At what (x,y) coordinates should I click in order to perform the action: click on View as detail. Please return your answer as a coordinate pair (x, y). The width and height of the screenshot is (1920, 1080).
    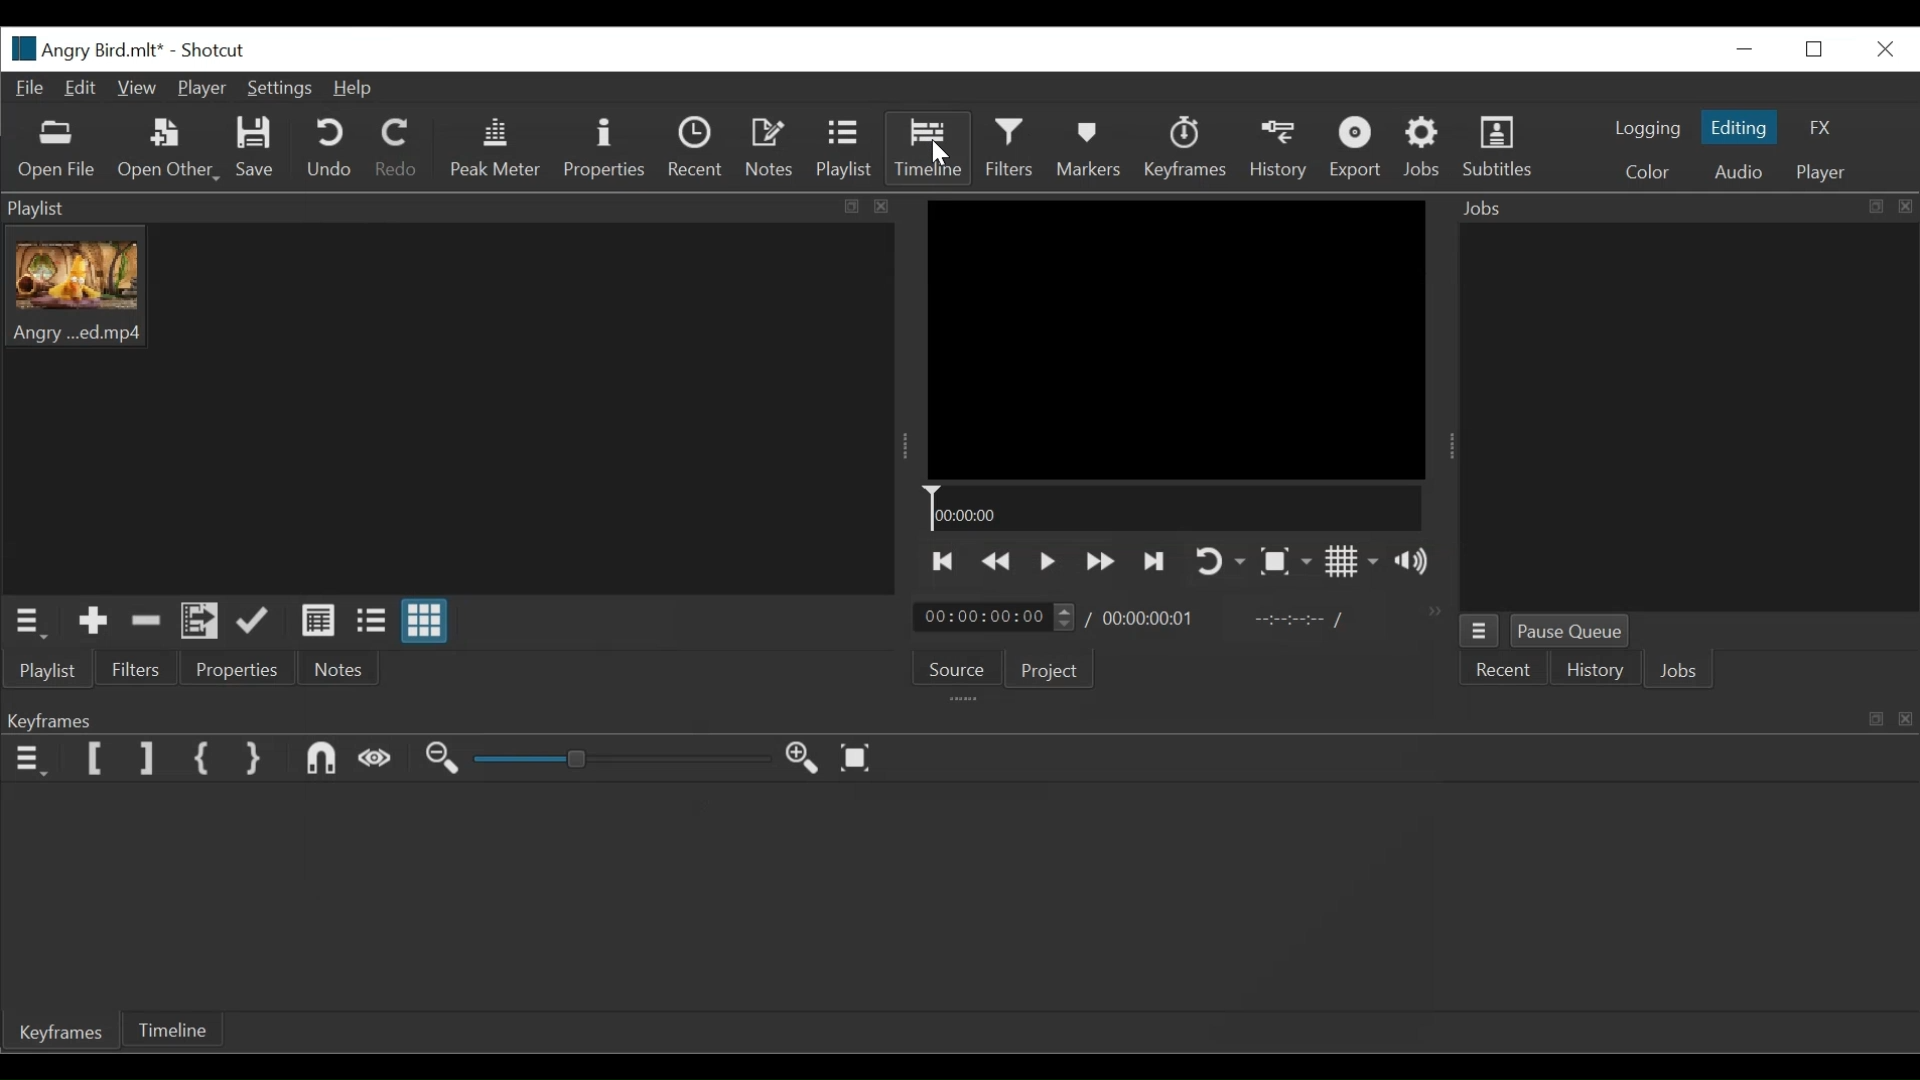
    Looking at the image, I should click on (319, 622).